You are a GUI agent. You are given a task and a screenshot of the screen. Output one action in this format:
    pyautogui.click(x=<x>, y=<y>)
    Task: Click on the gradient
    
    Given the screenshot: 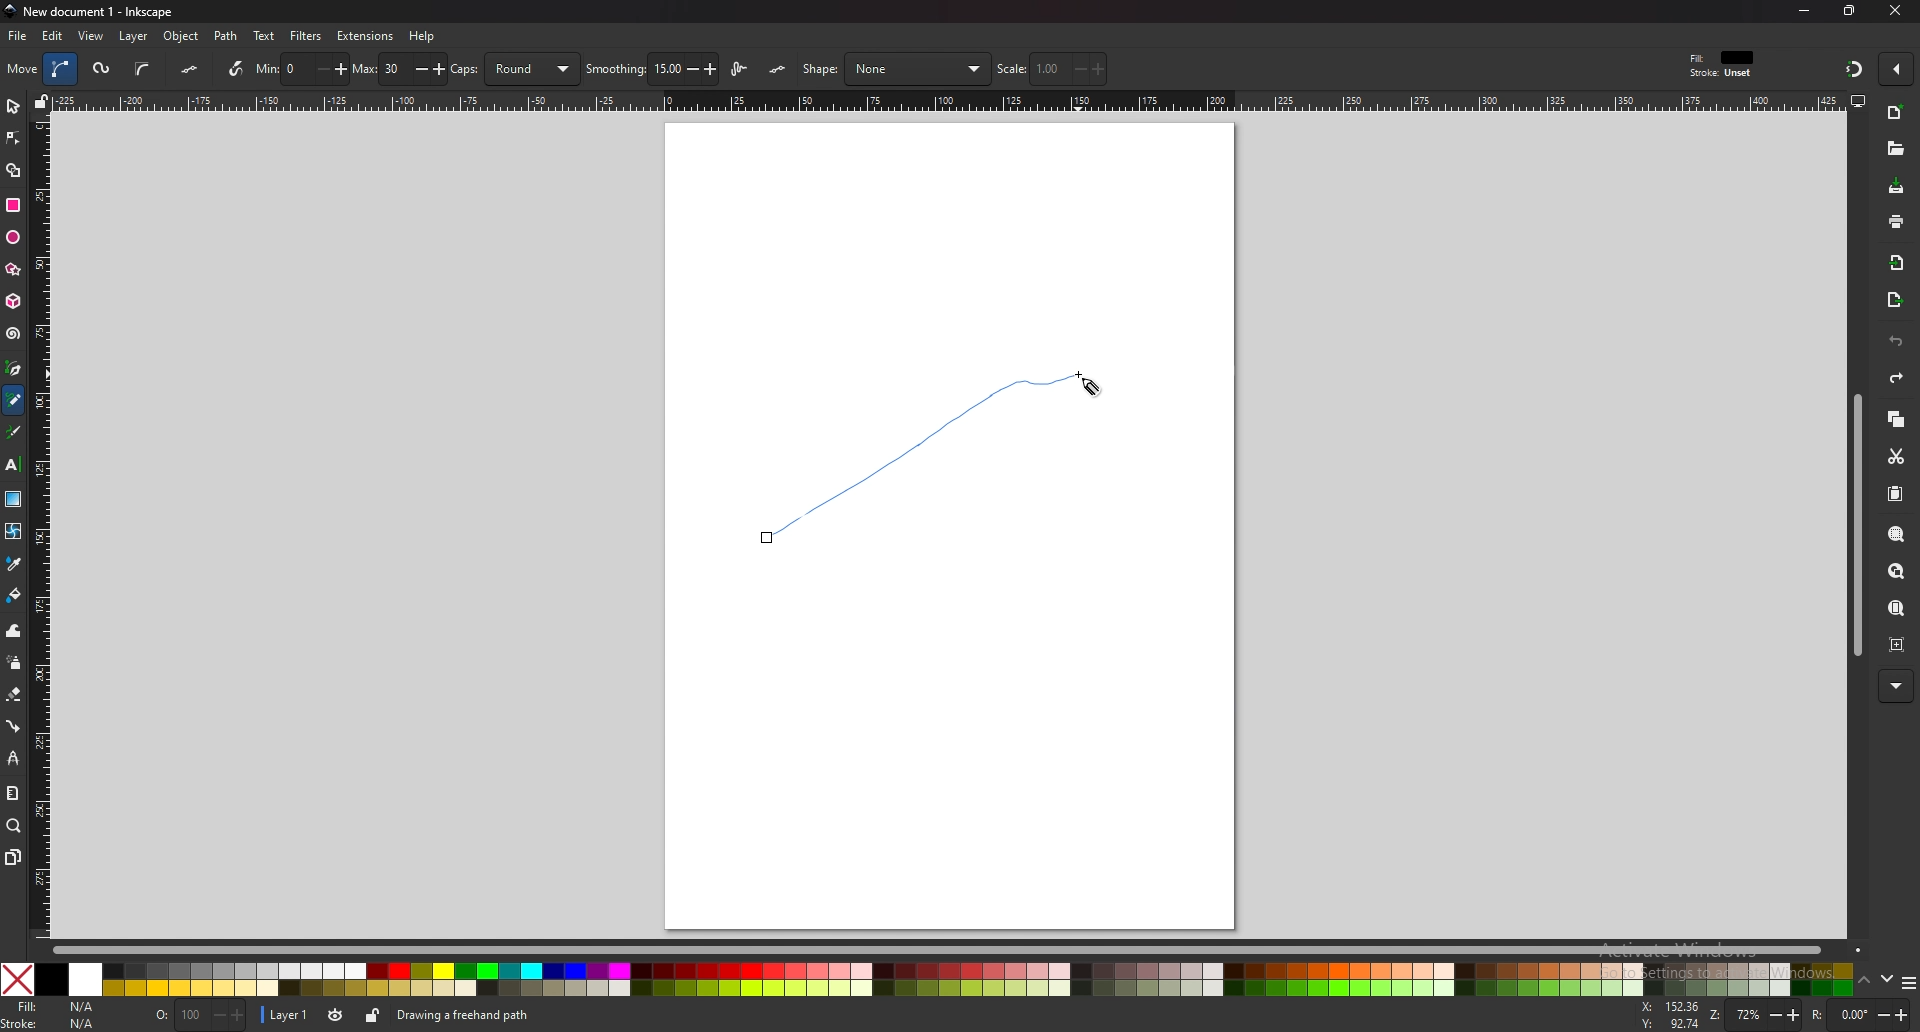 What is the action you would take?
    pyautogui.click(x=13, y=498)
    